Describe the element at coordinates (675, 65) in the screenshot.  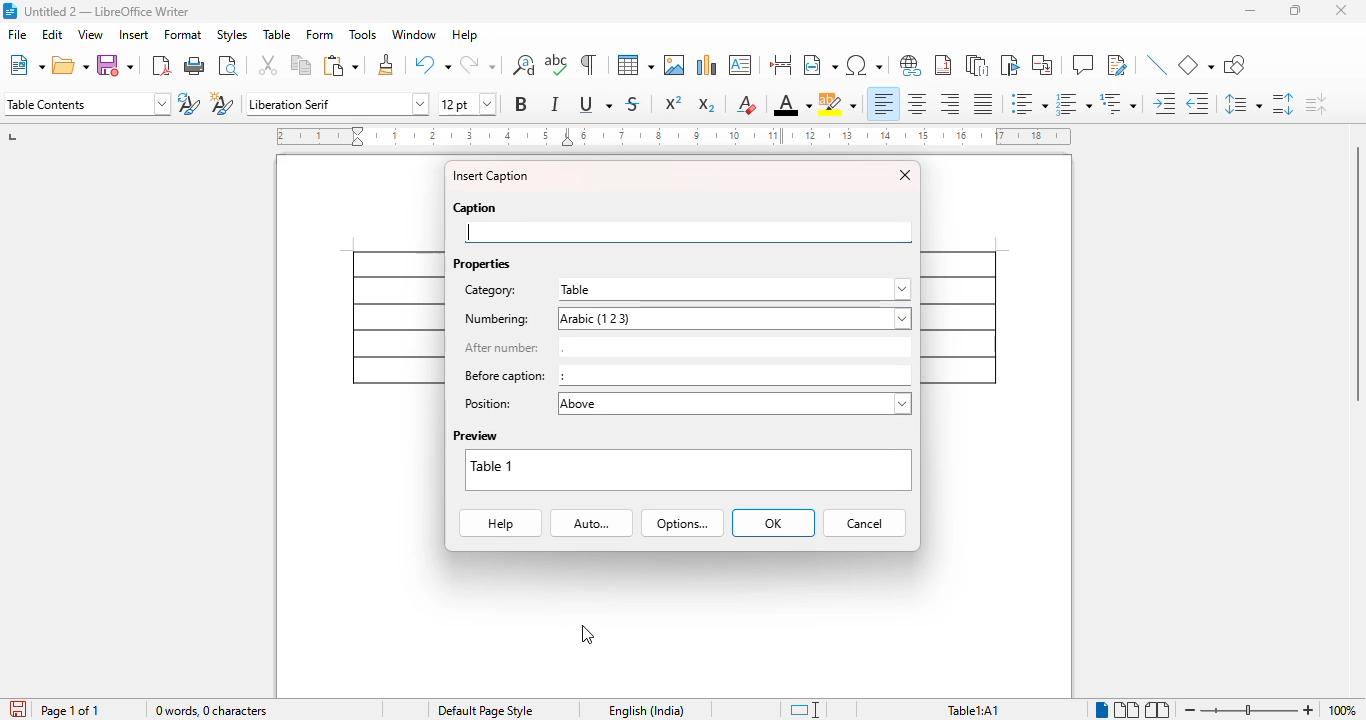
I see `insert image` at that location.